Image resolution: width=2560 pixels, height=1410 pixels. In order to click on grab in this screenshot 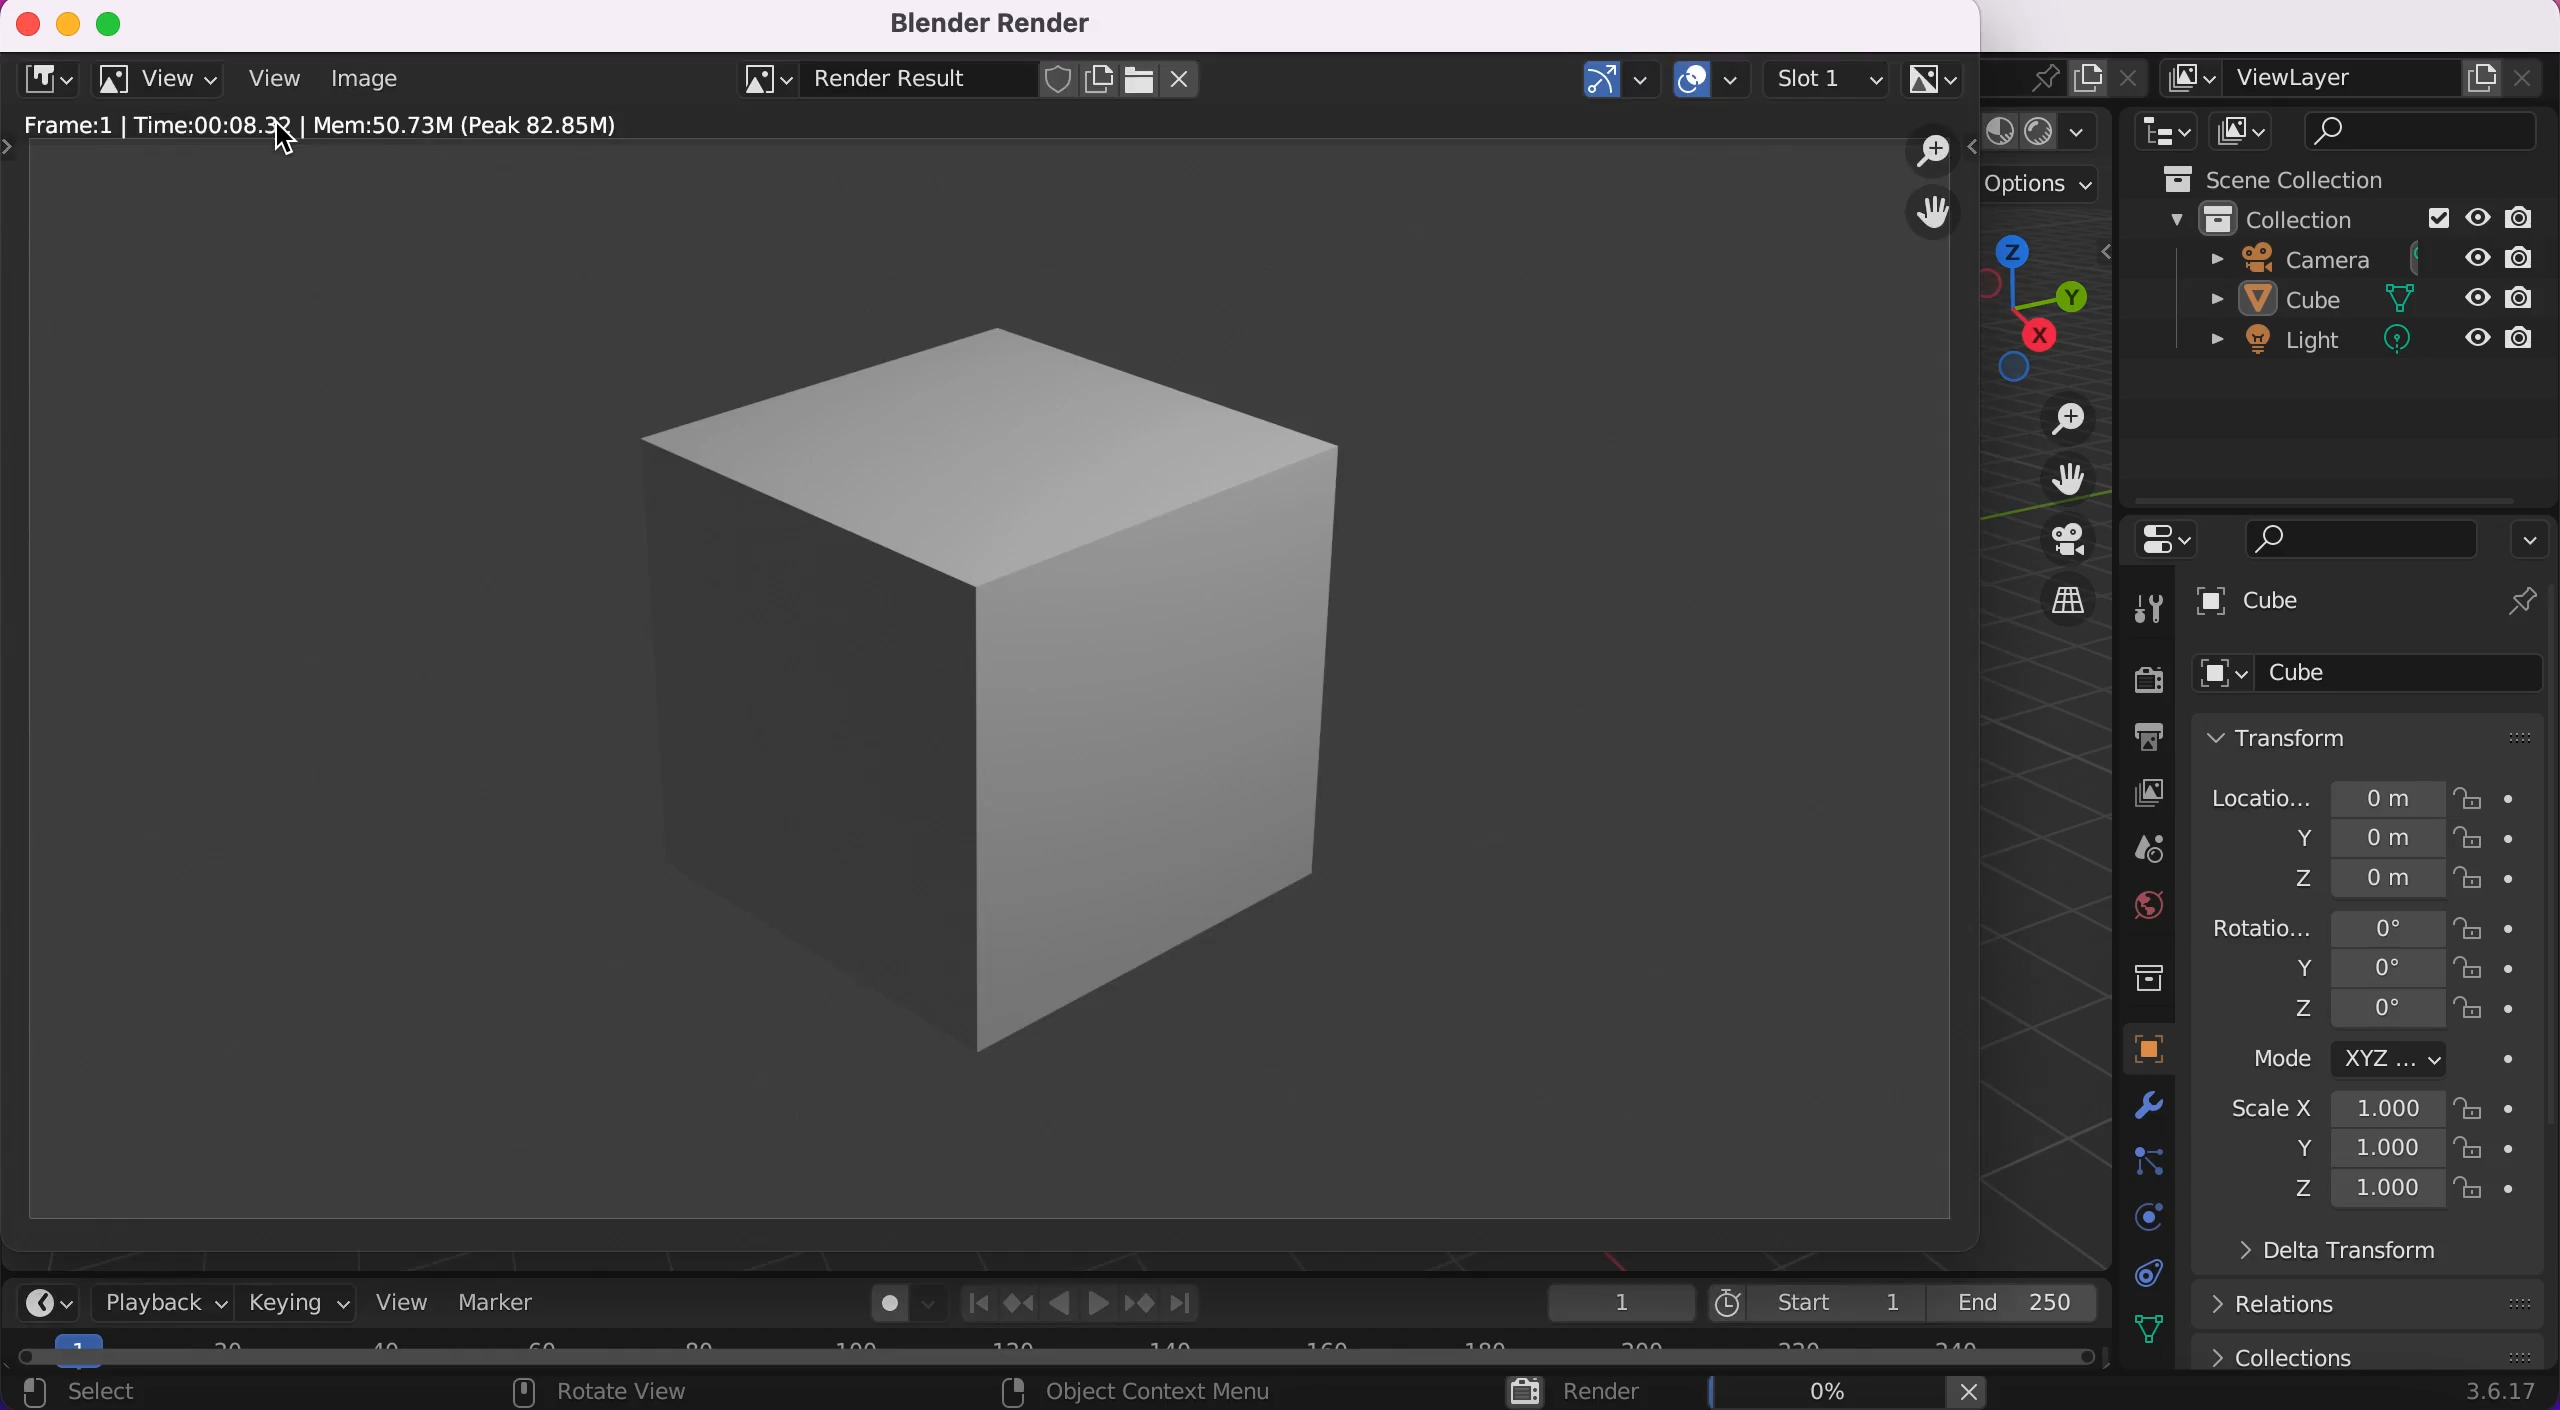, I will do `click(1932, 210)`.